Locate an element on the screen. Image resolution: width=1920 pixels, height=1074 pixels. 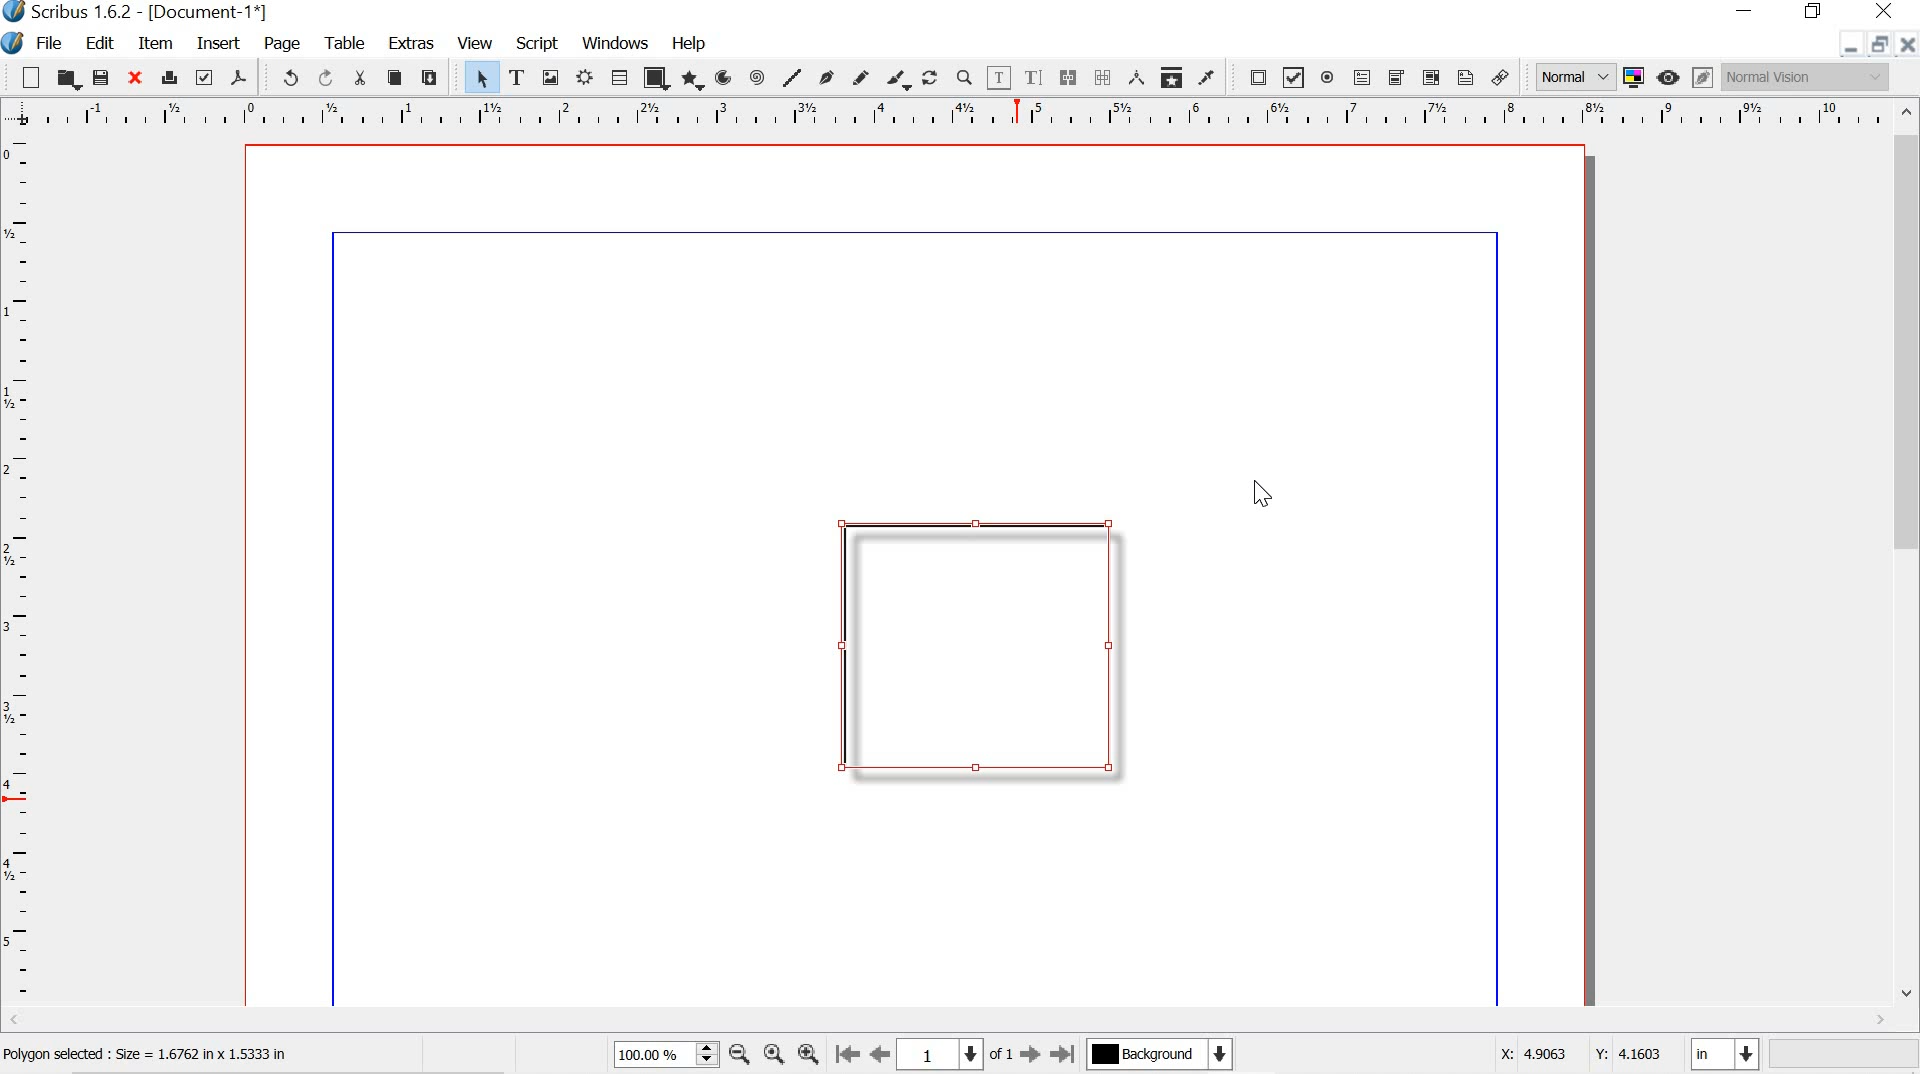
ITEM is located at coordinates (157, 44).